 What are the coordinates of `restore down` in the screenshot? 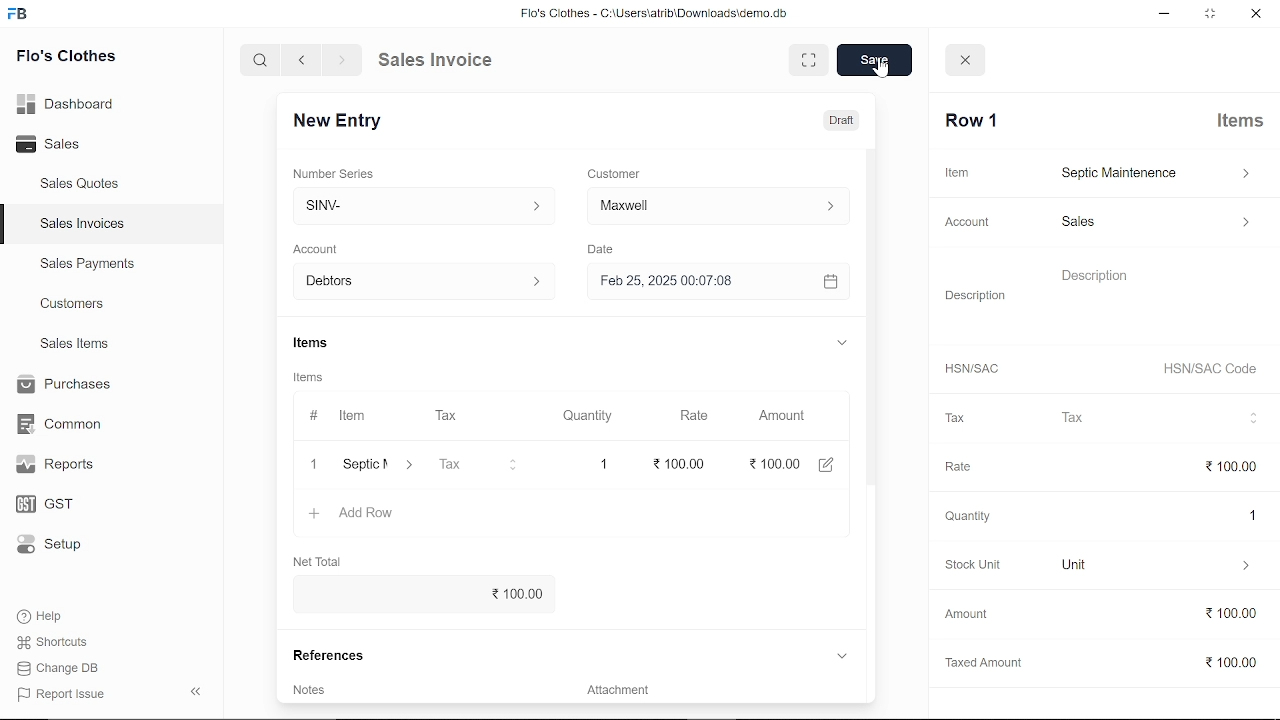 It's located at (1207, 13).